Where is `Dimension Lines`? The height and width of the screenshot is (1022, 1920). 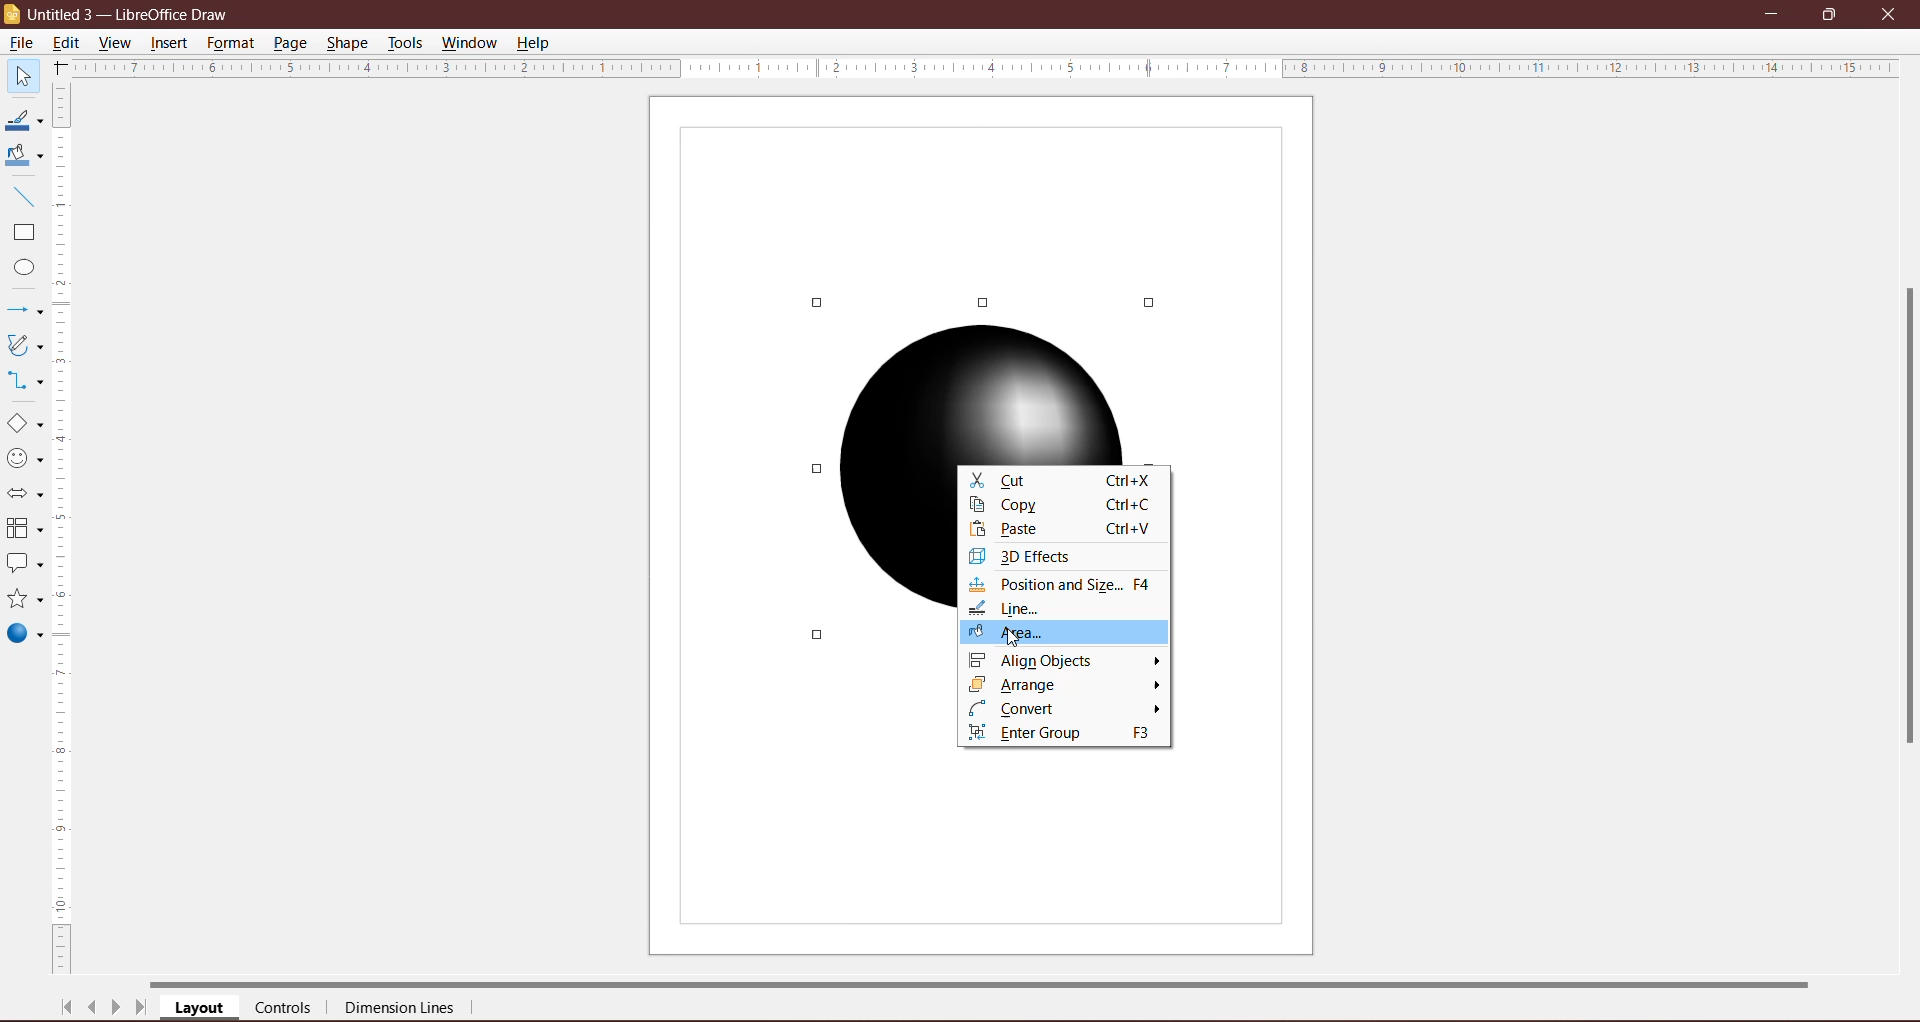
Dimension Lines is located at coordinates (401, 1010).